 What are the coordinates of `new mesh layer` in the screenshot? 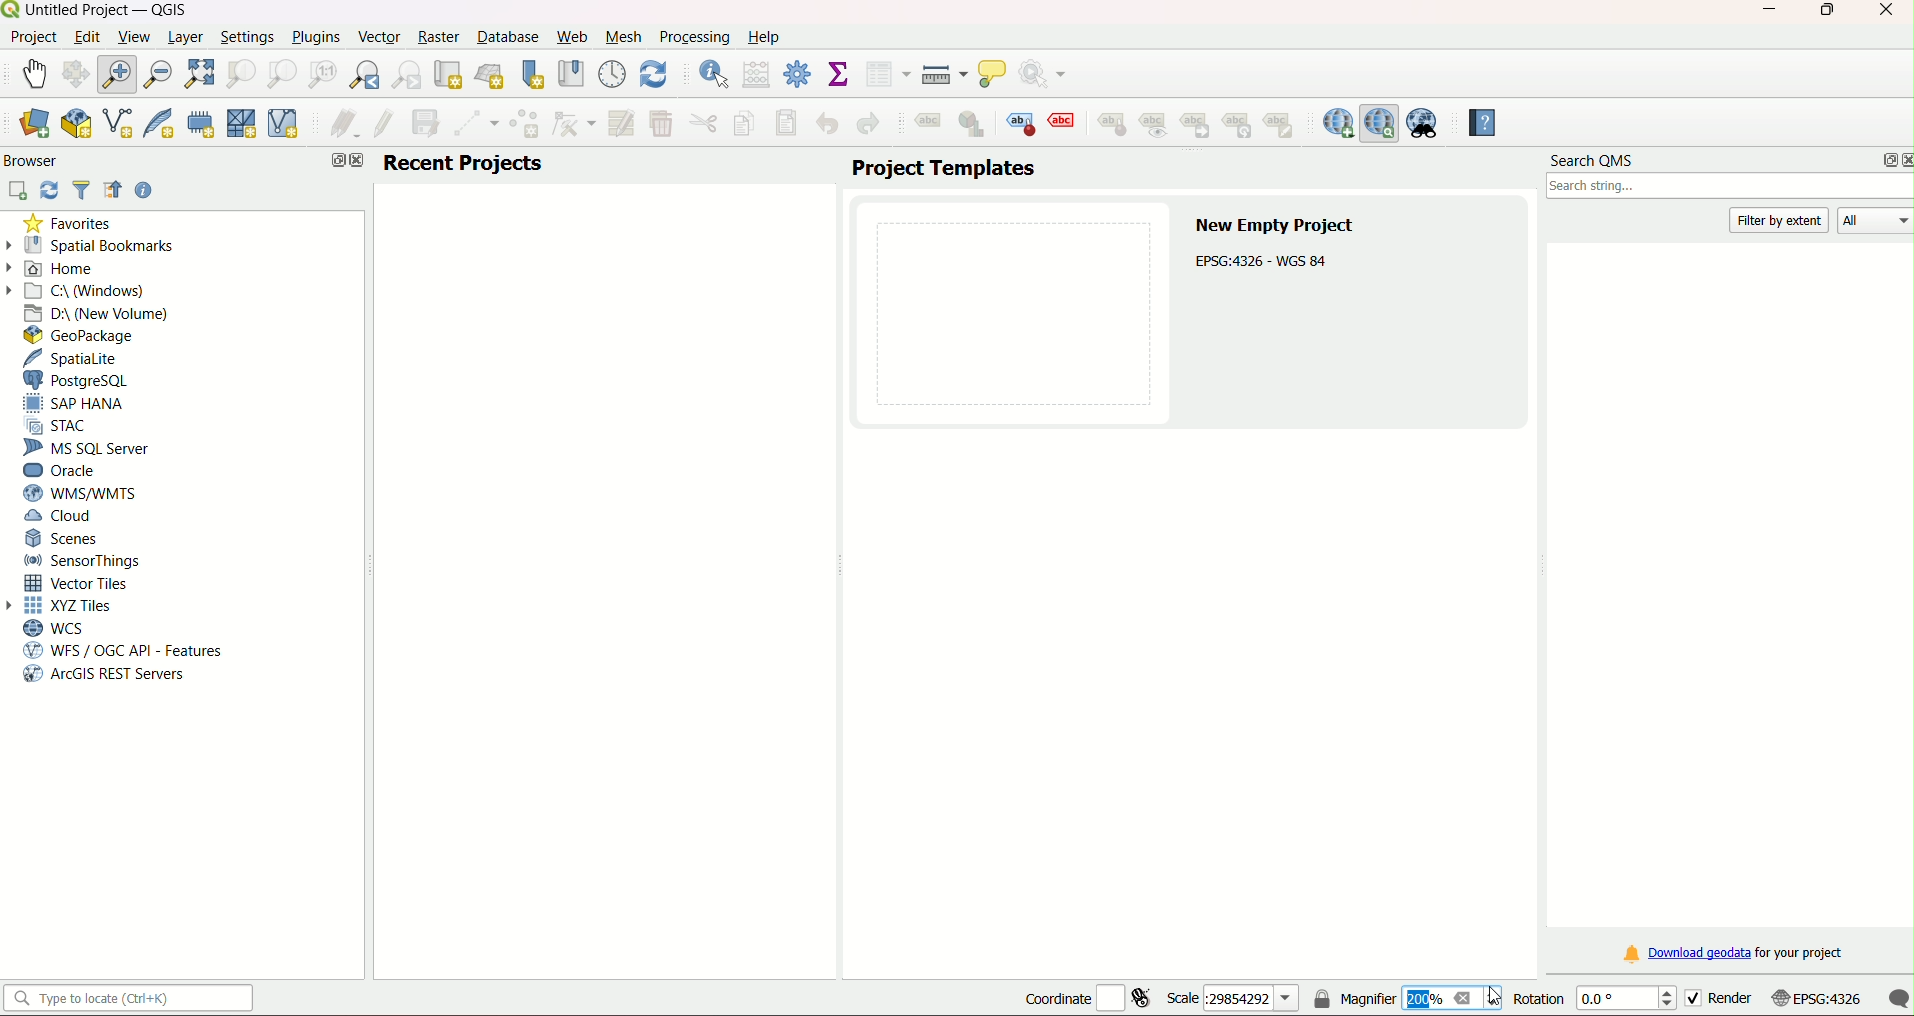 It's located at (242, 126).